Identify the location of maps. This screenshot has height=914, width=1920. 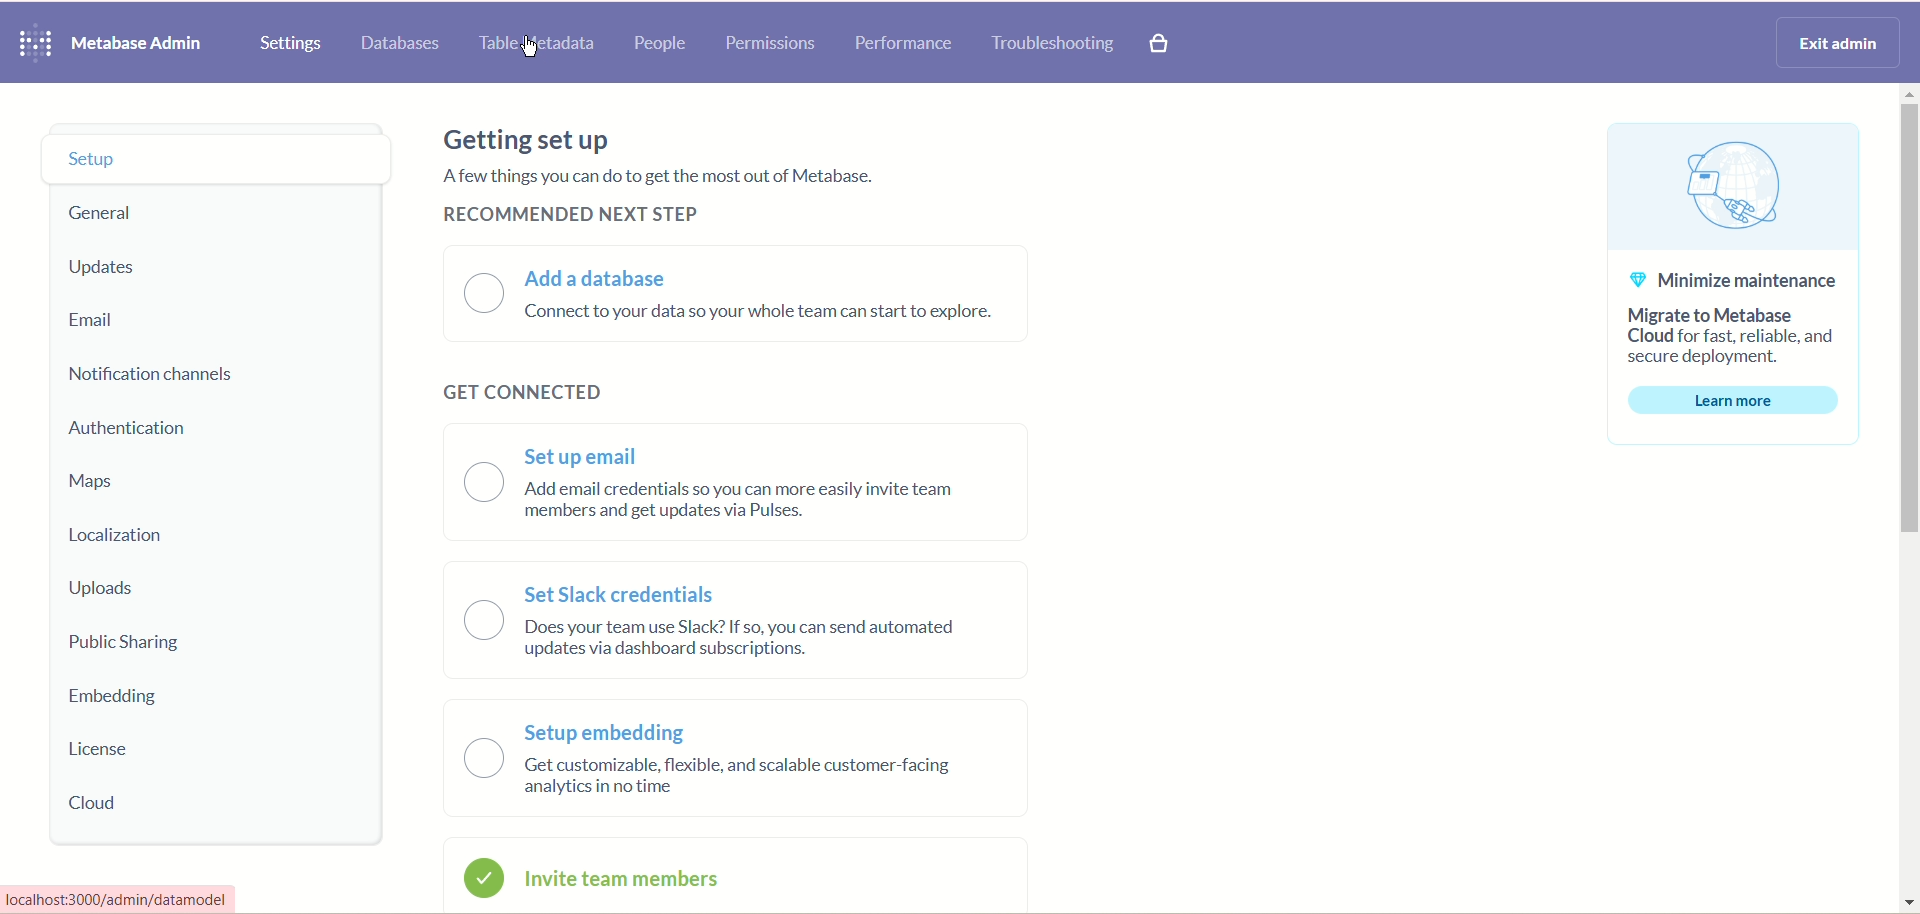
(98, 484).